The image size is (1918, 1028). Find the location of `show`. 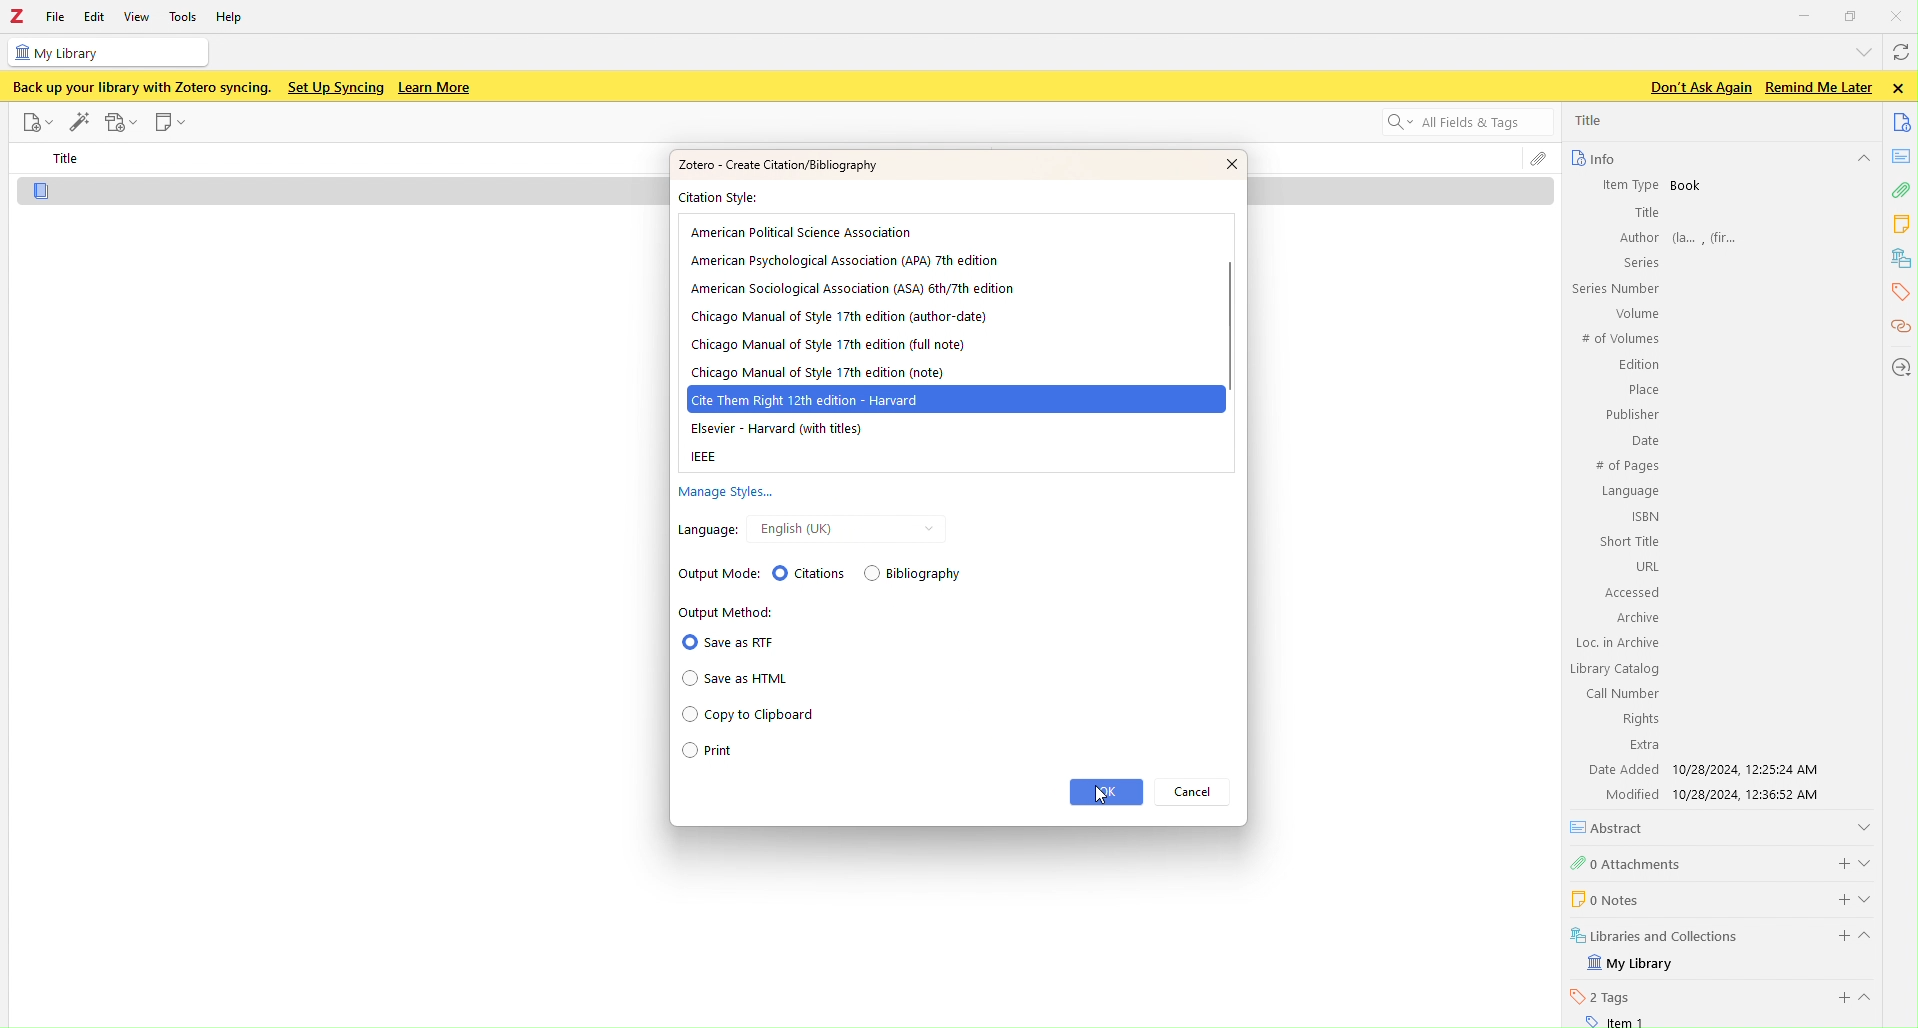

show is located at coordinates (1872, 898).